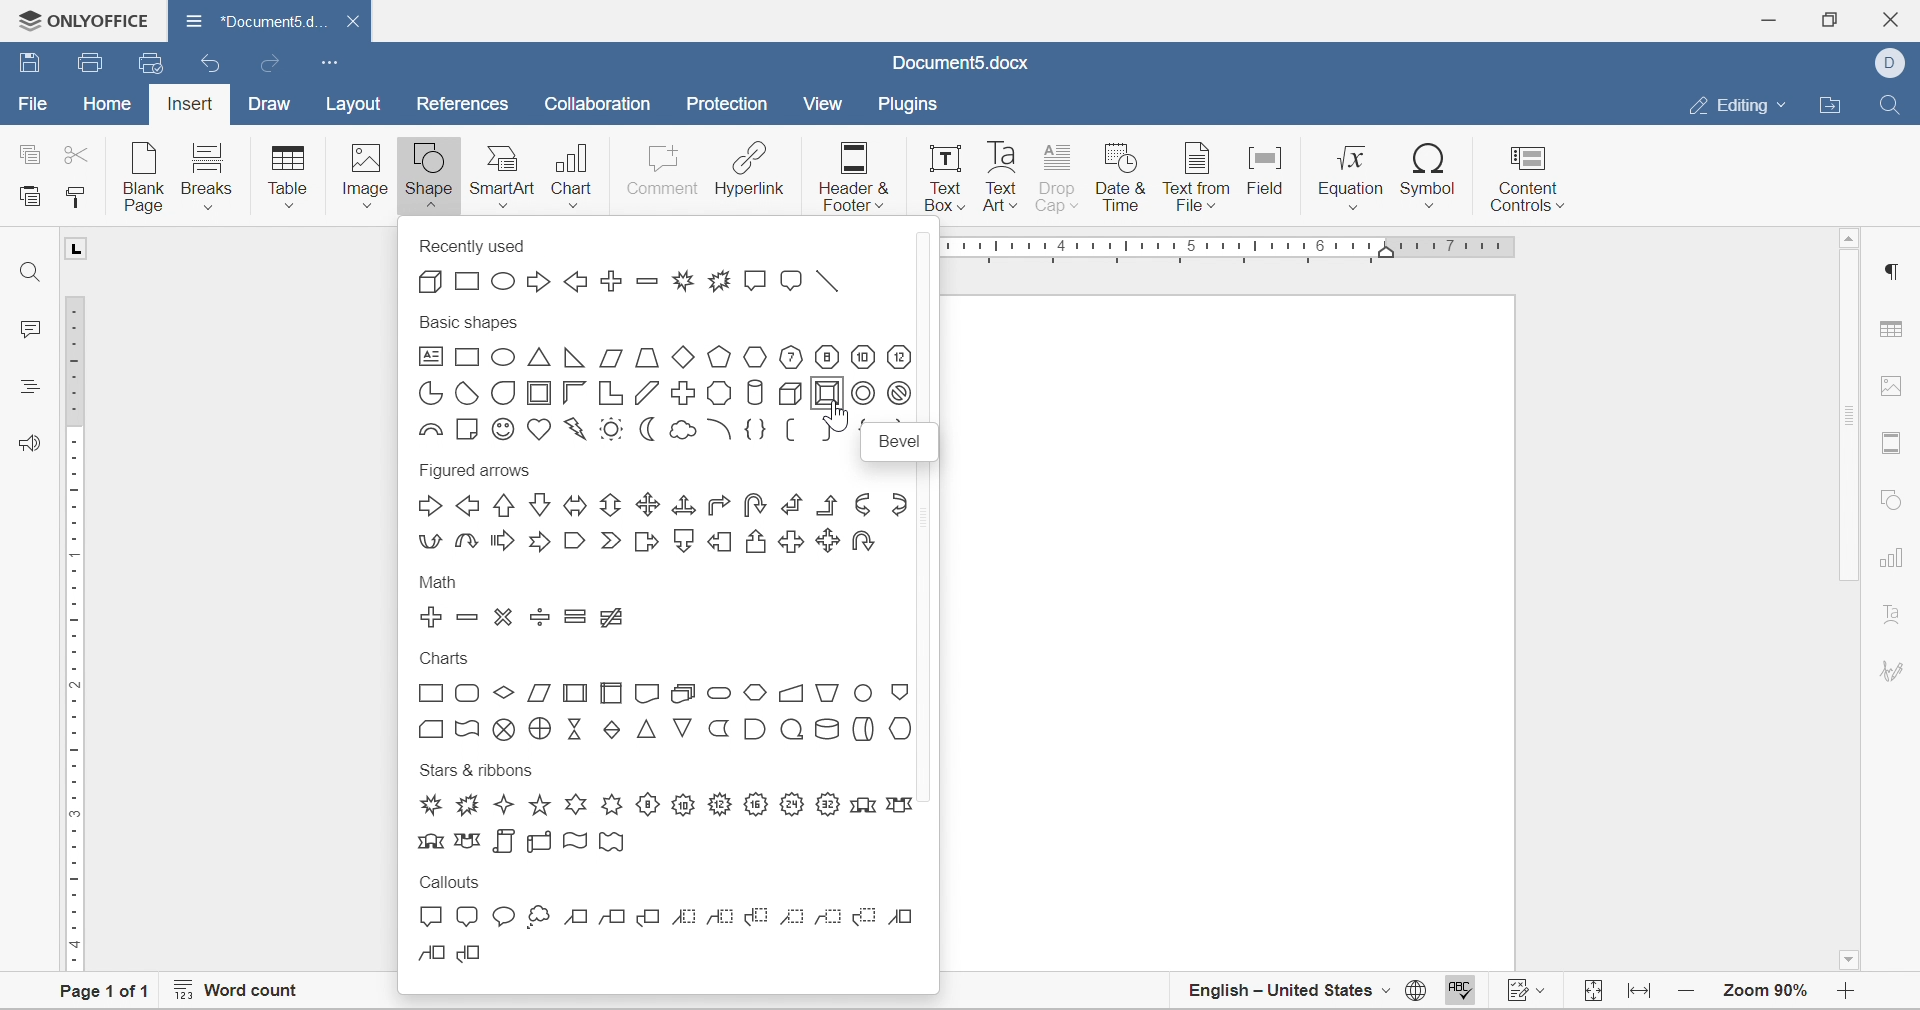 This screenshot has width=1920, height=1010. What do you see at coordinates (1896, 558) in the screenshot?
I see `chart settings` at bounding box center [1896, 558].